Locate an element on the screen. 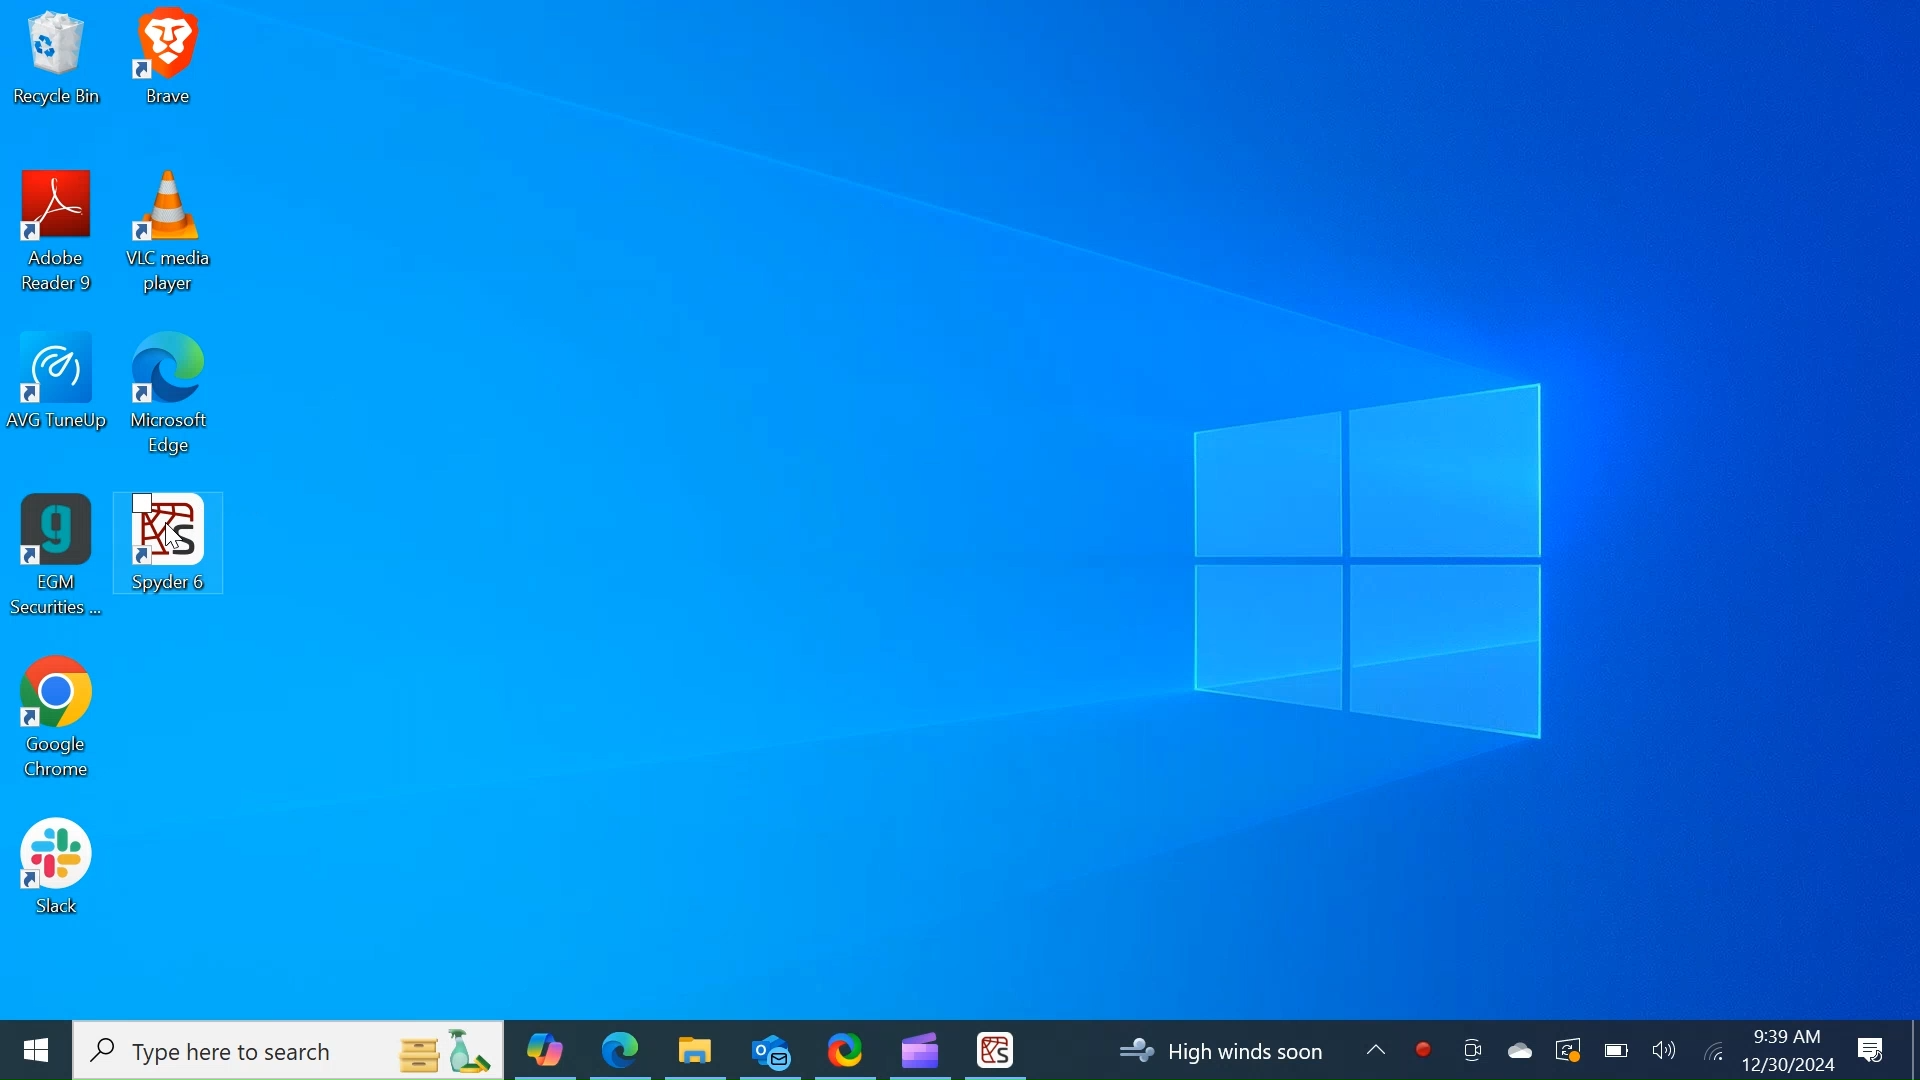  Charge is located at coordinates (1615, 1050).